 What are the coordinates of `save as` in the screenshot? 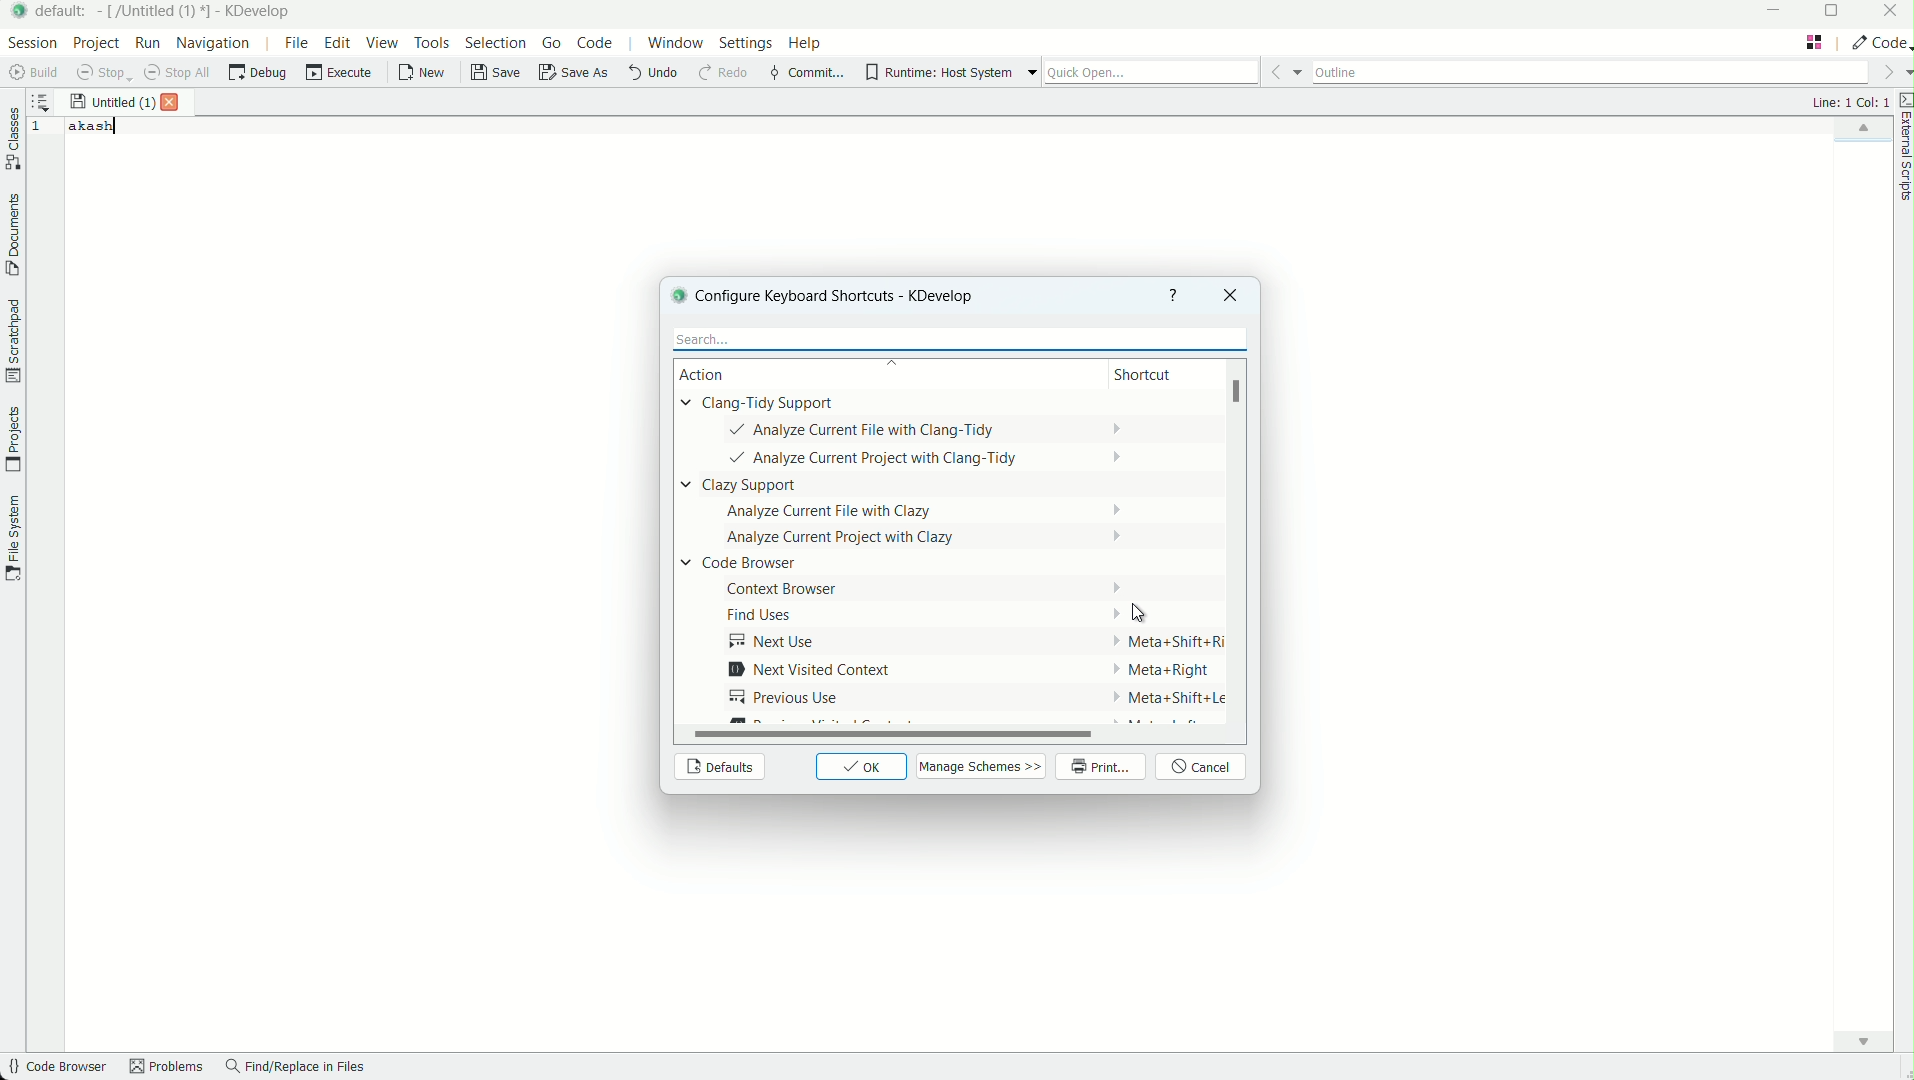 It's located at (575, 74).